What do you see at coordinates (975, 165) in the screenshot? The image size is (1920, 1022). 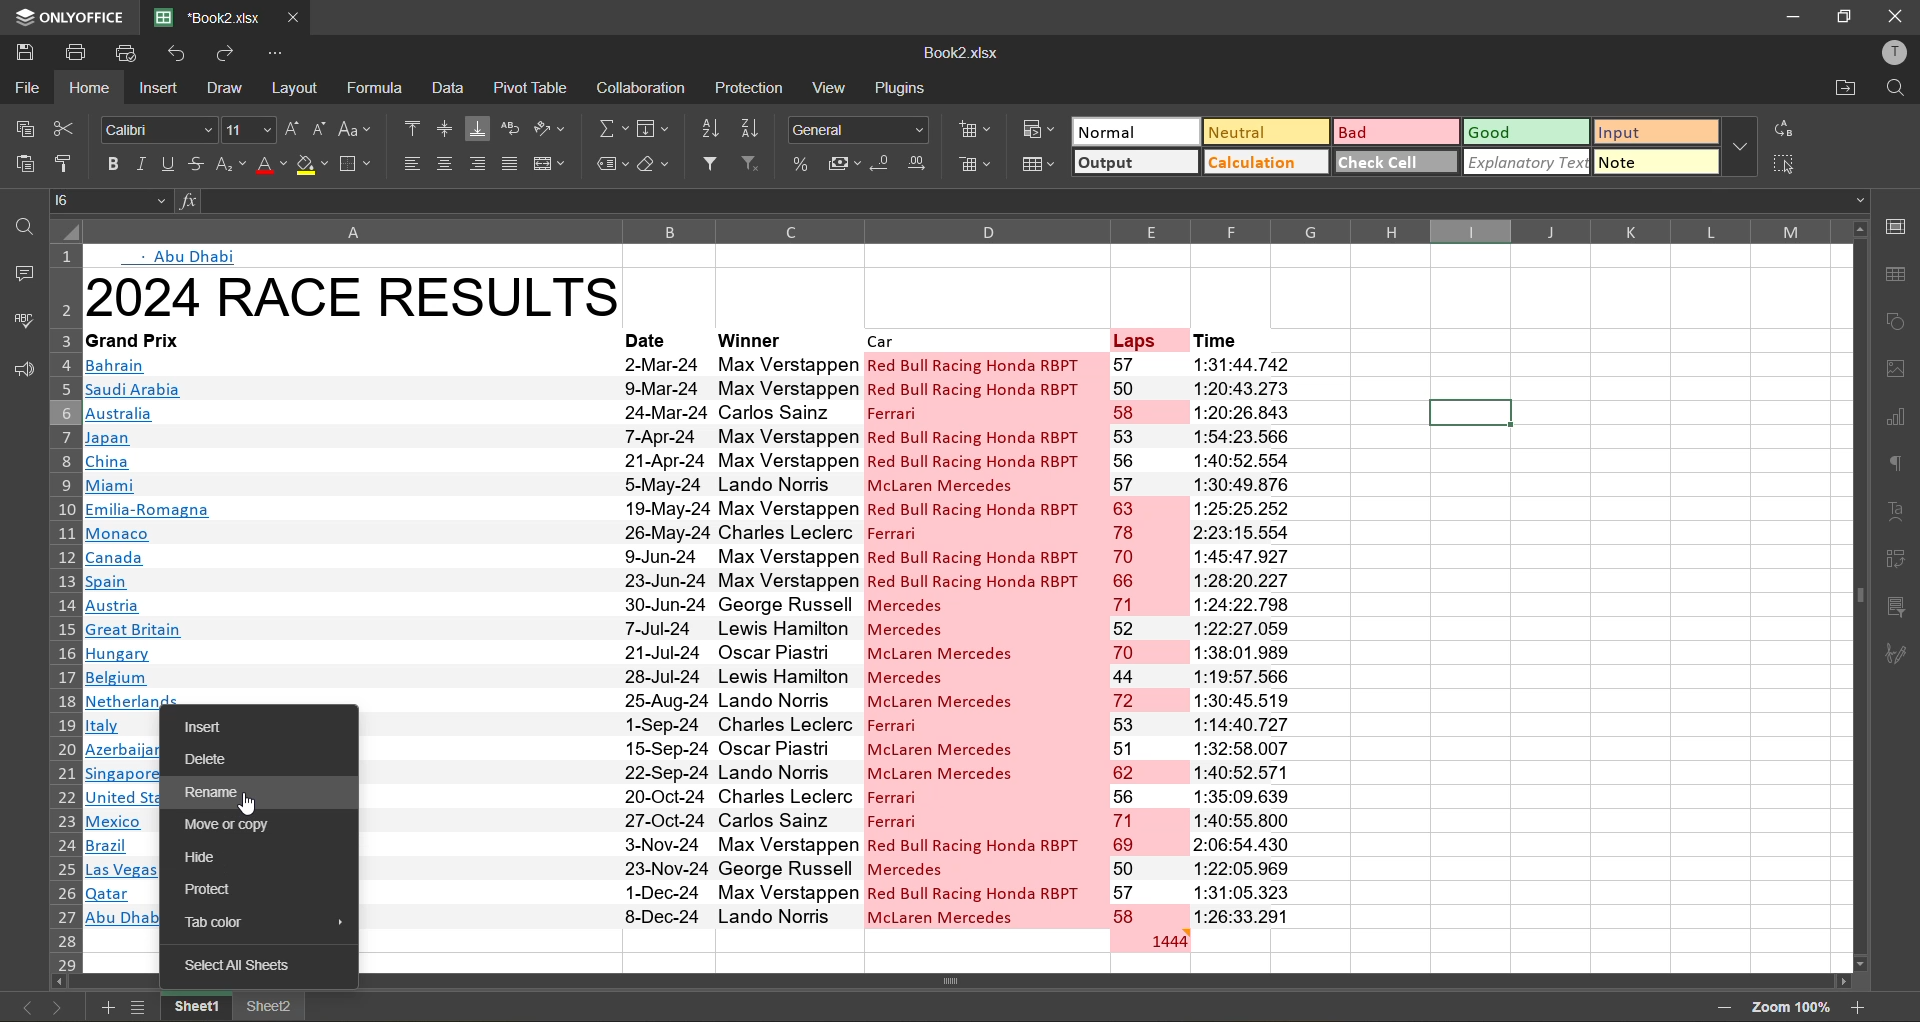 I see `delete cells` at bounding box center [975, 165].